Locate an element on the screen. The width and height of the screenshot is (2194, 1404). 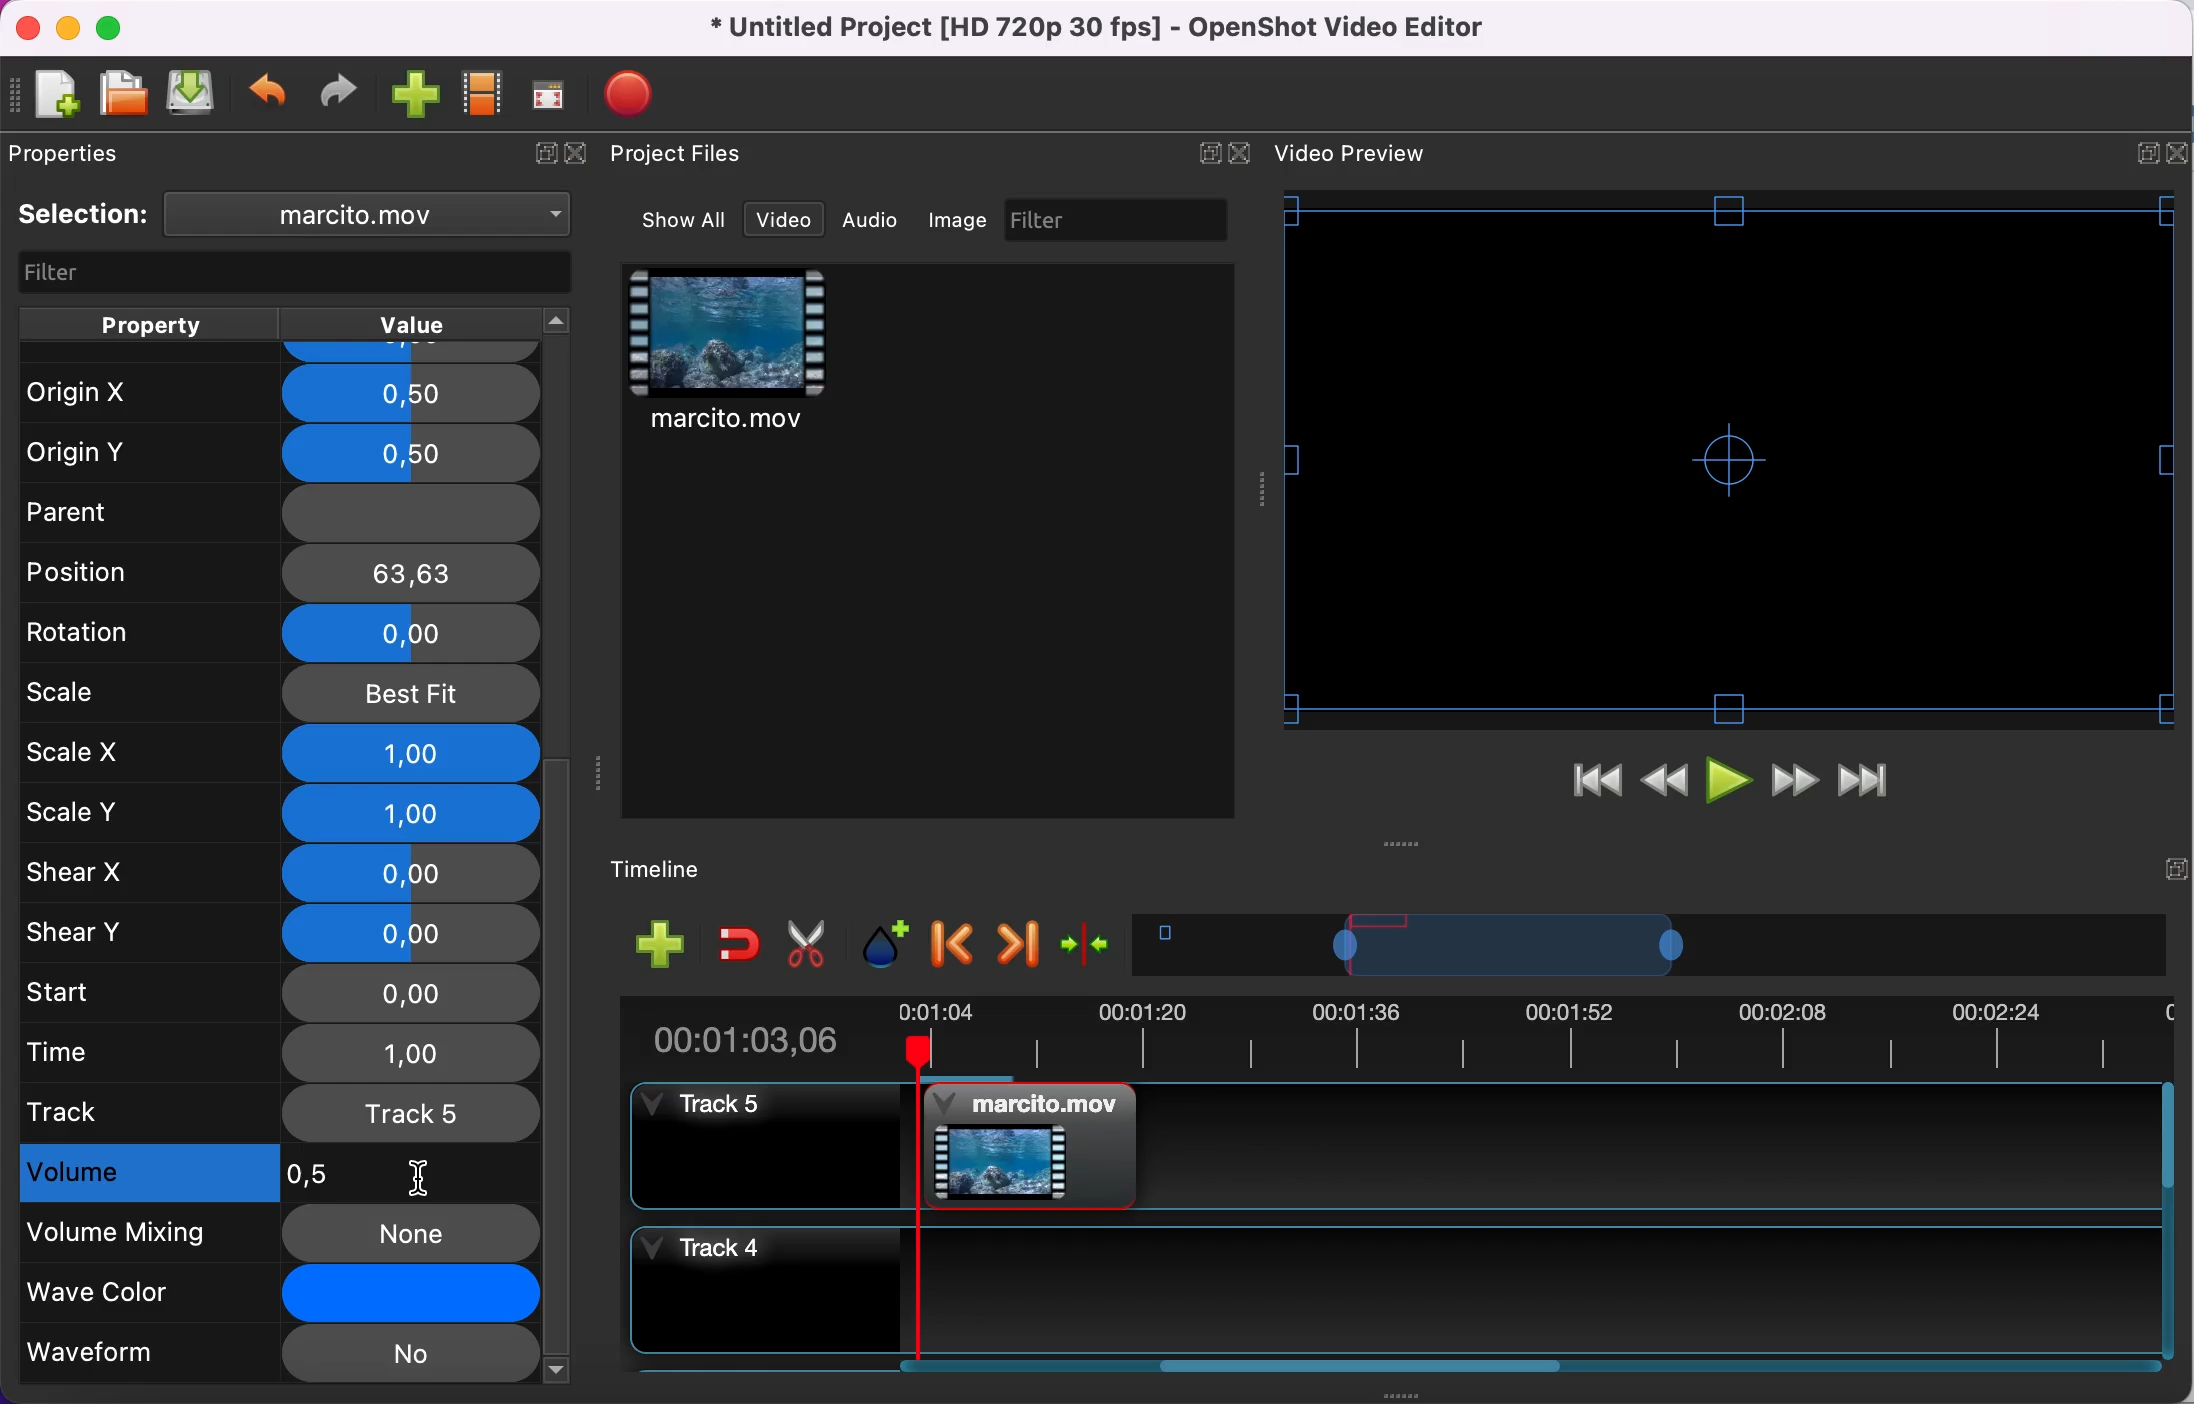
scale y 1 is located at coordinates (288, 816).